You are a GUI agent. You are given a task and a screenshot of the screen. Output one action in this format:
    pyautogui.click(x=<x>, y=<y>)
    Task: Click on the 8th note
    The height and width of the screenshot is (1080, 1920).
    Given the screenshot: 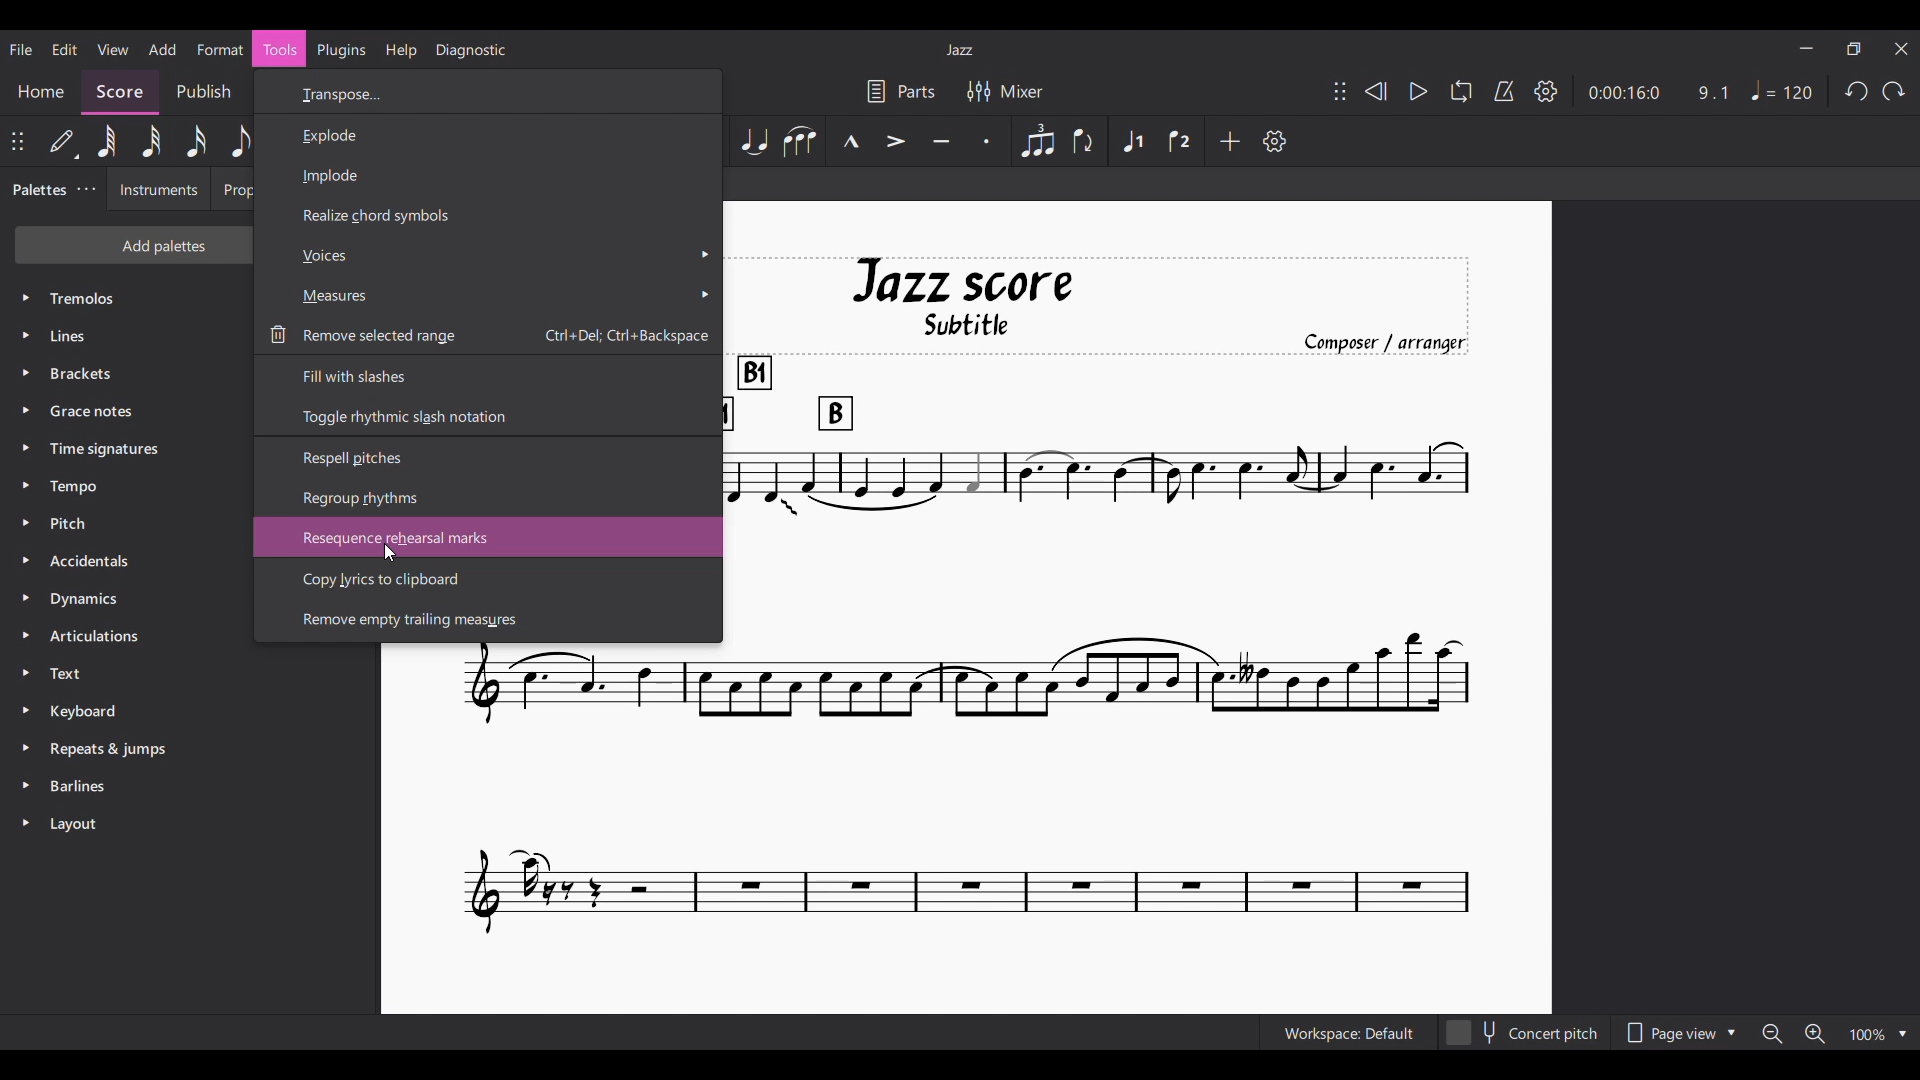 What is the action you would take?
    pyautogui.click(x=238, y=142)
    